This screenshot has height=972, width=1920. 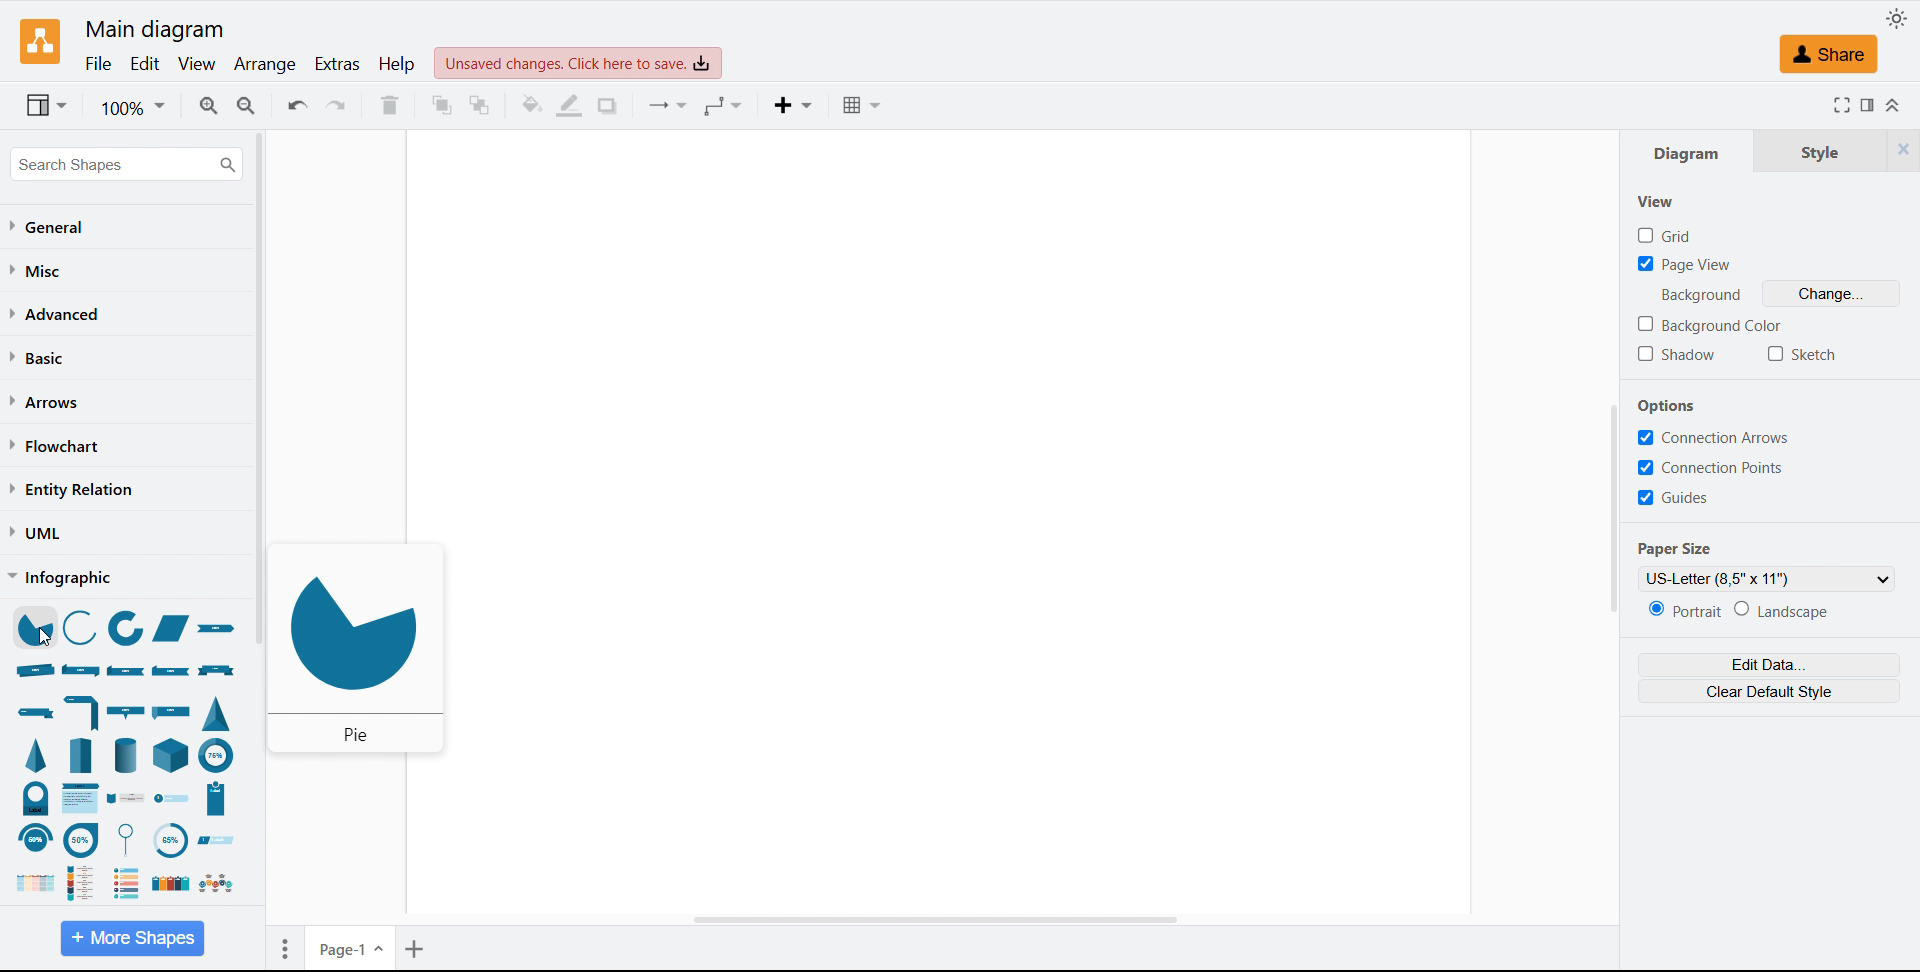 What do you see at coordinates (127, 630) in the screenshot?
I see `partial concentric ellipse` at bounding box center [127, 630].